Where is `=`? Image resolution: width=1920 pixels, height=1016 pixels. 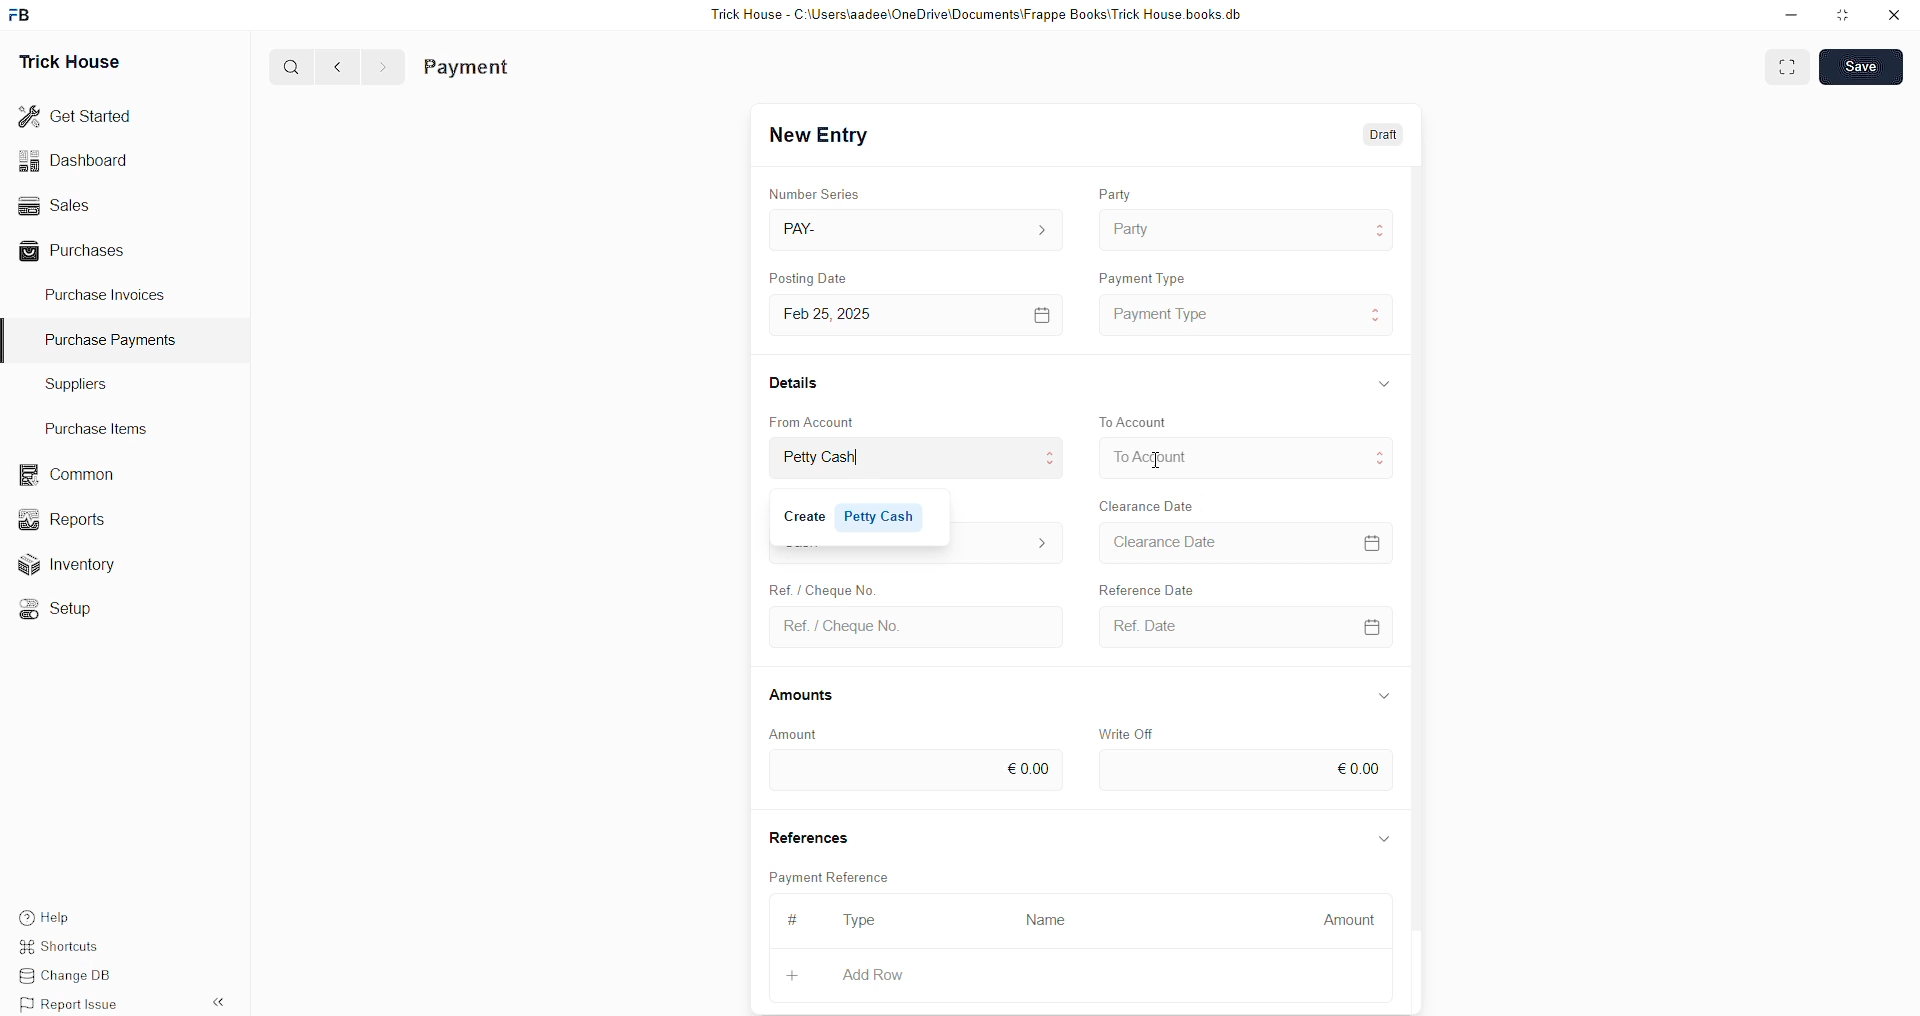 = is located at coordinates (1376, 540).